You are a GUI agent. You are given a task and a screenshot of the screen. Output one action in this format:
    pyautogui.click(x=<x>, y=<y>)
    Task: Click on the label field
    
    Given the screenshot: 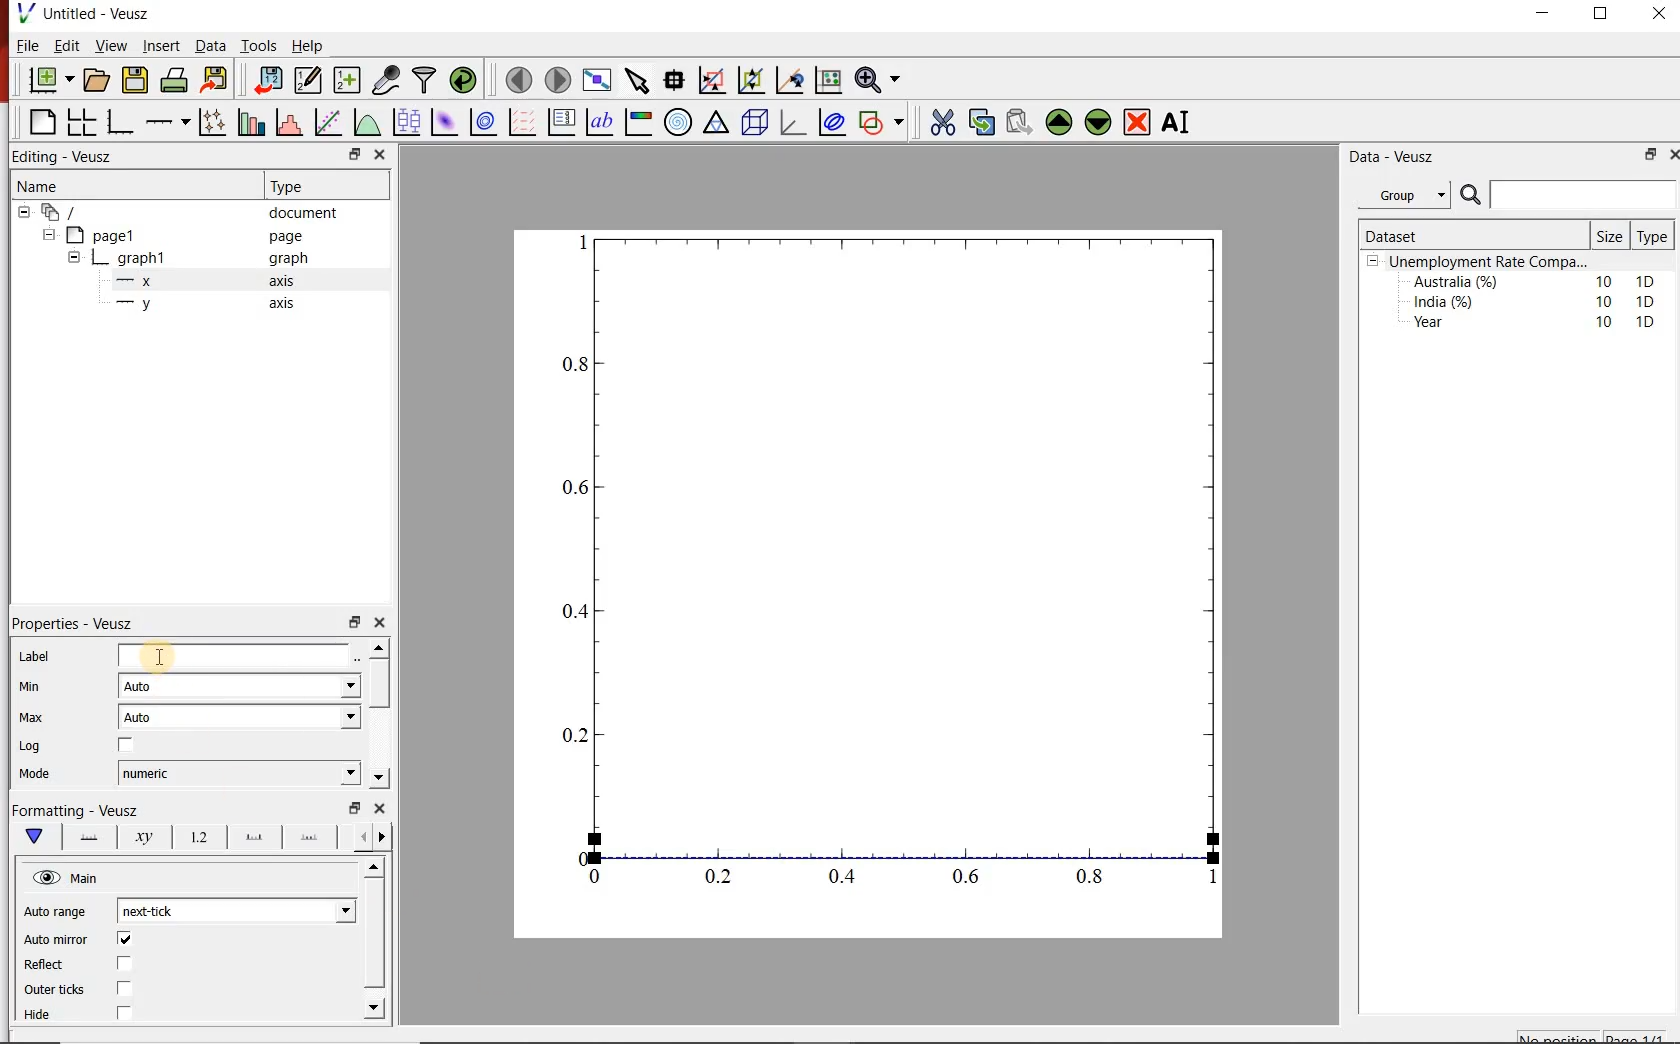 What is the action you would take?
    pyautogui.click(x=235, y=655)
    